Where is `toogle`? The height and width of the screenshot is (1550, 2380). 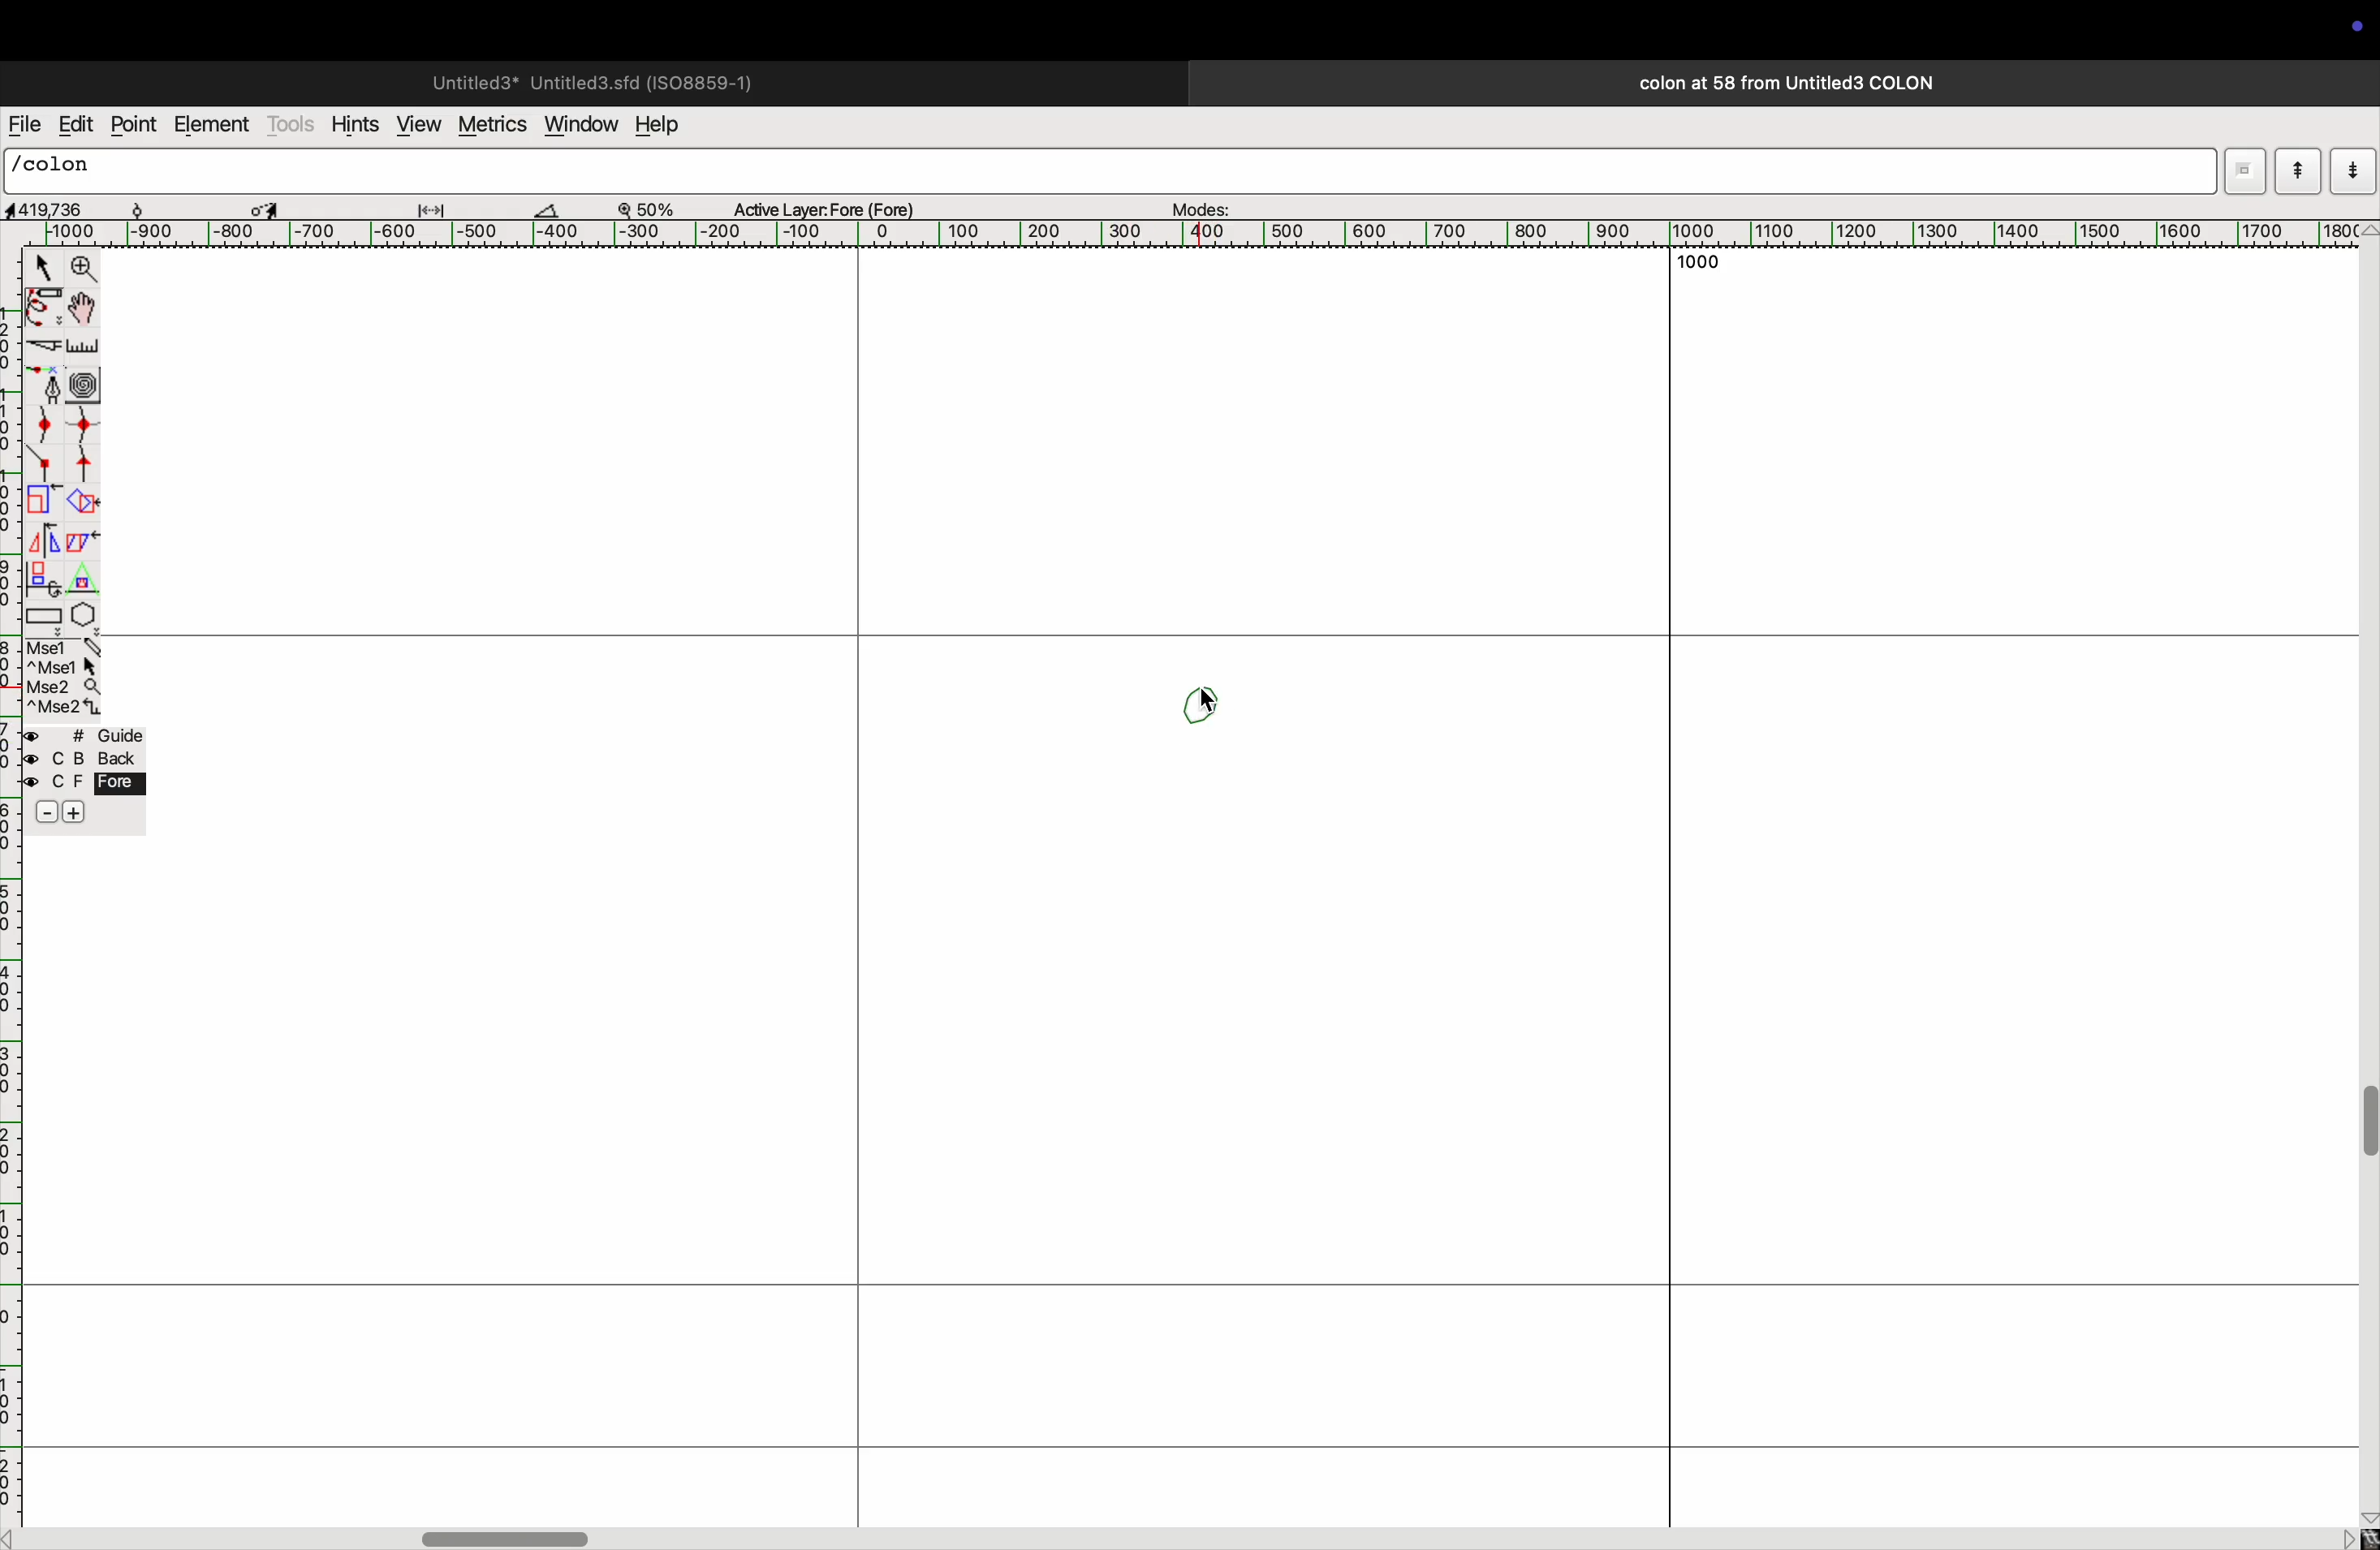 toogle is located at coordinates (2364, 1134).